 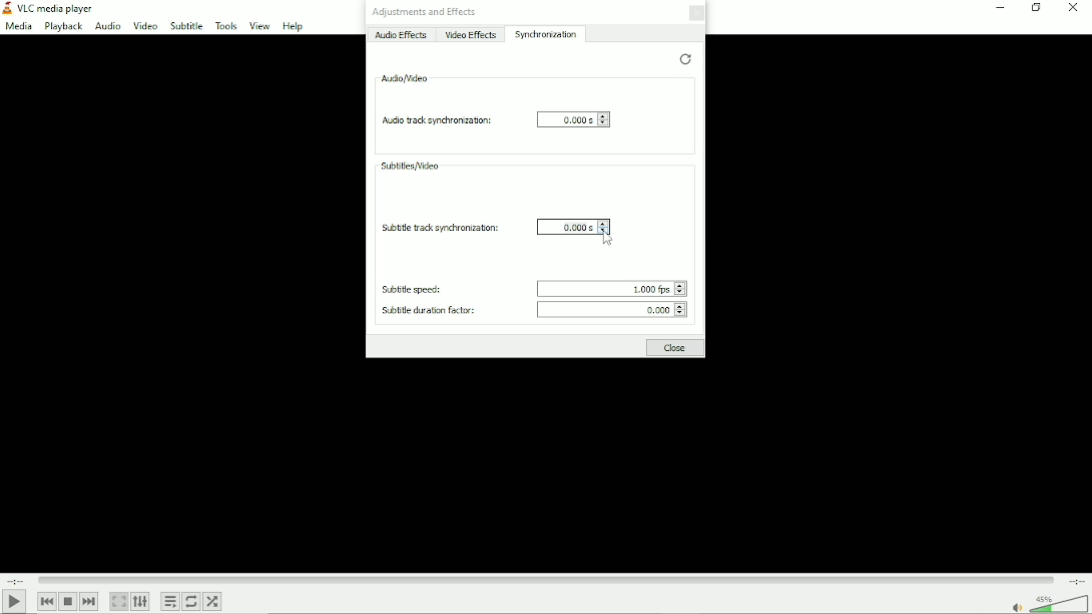 I want to click on Toggle playlist, so click(x=170, y=602).